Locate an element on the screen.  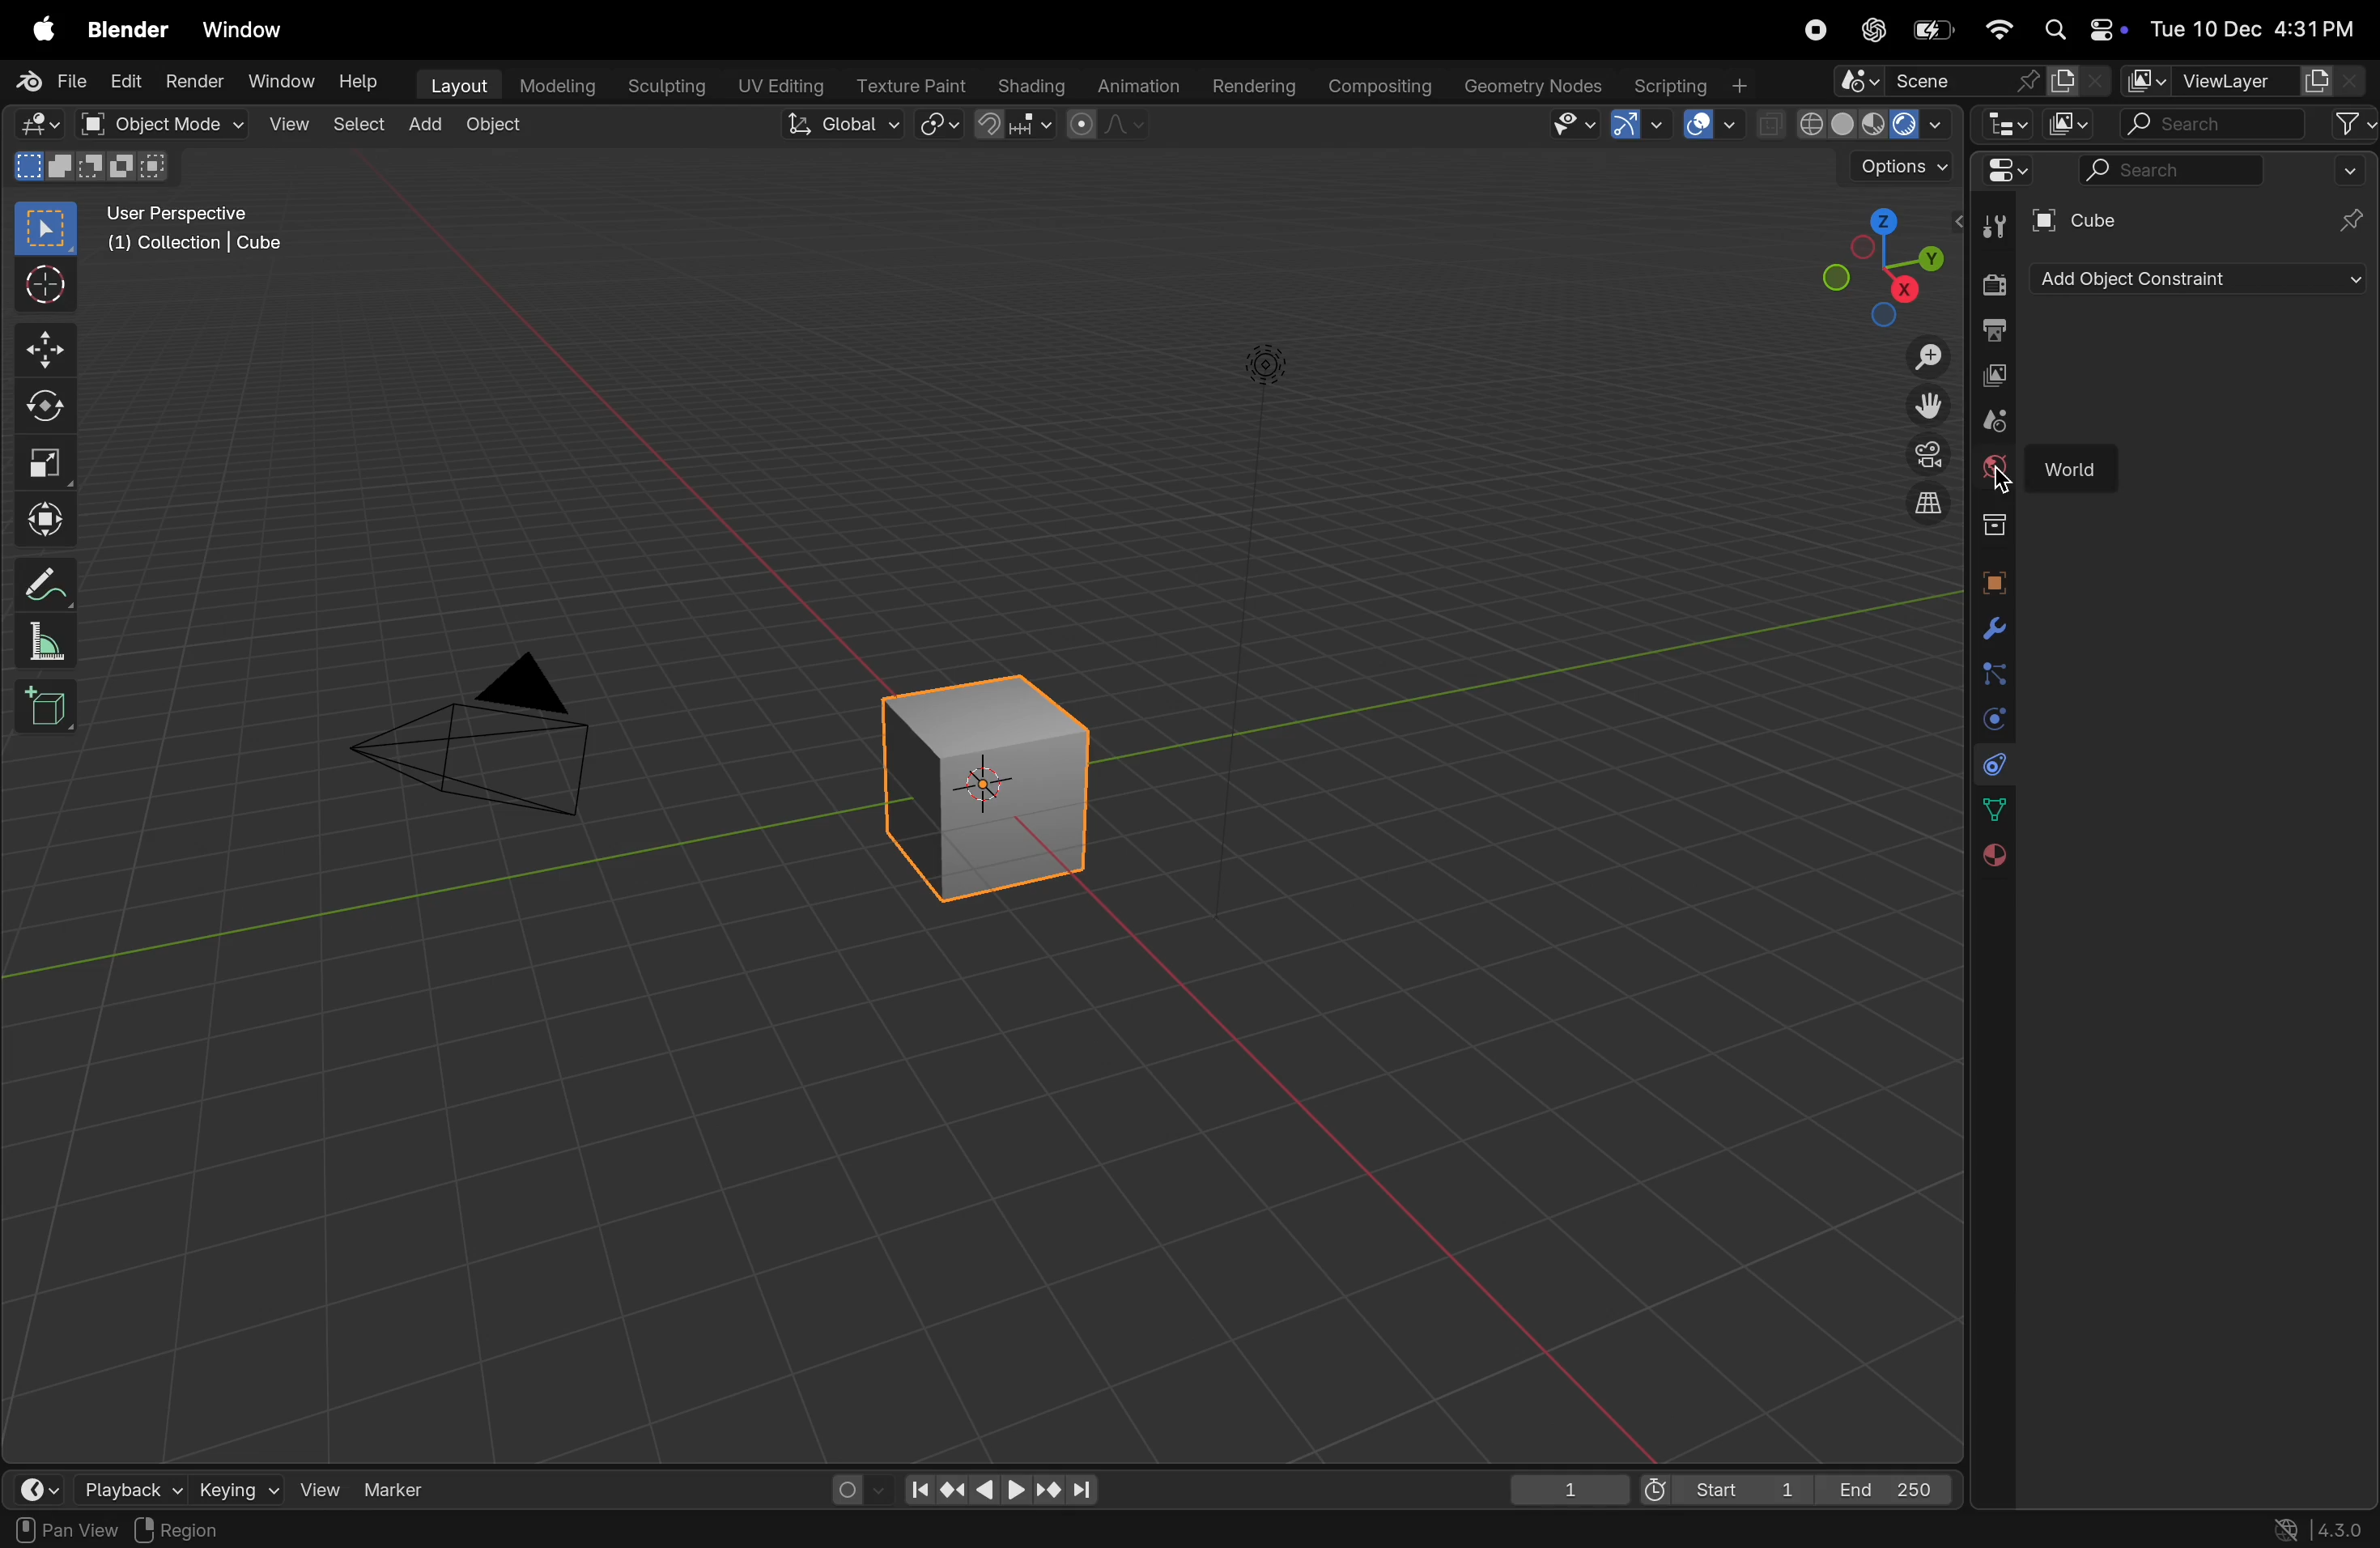
object  is located at coordinates (1992, 582).